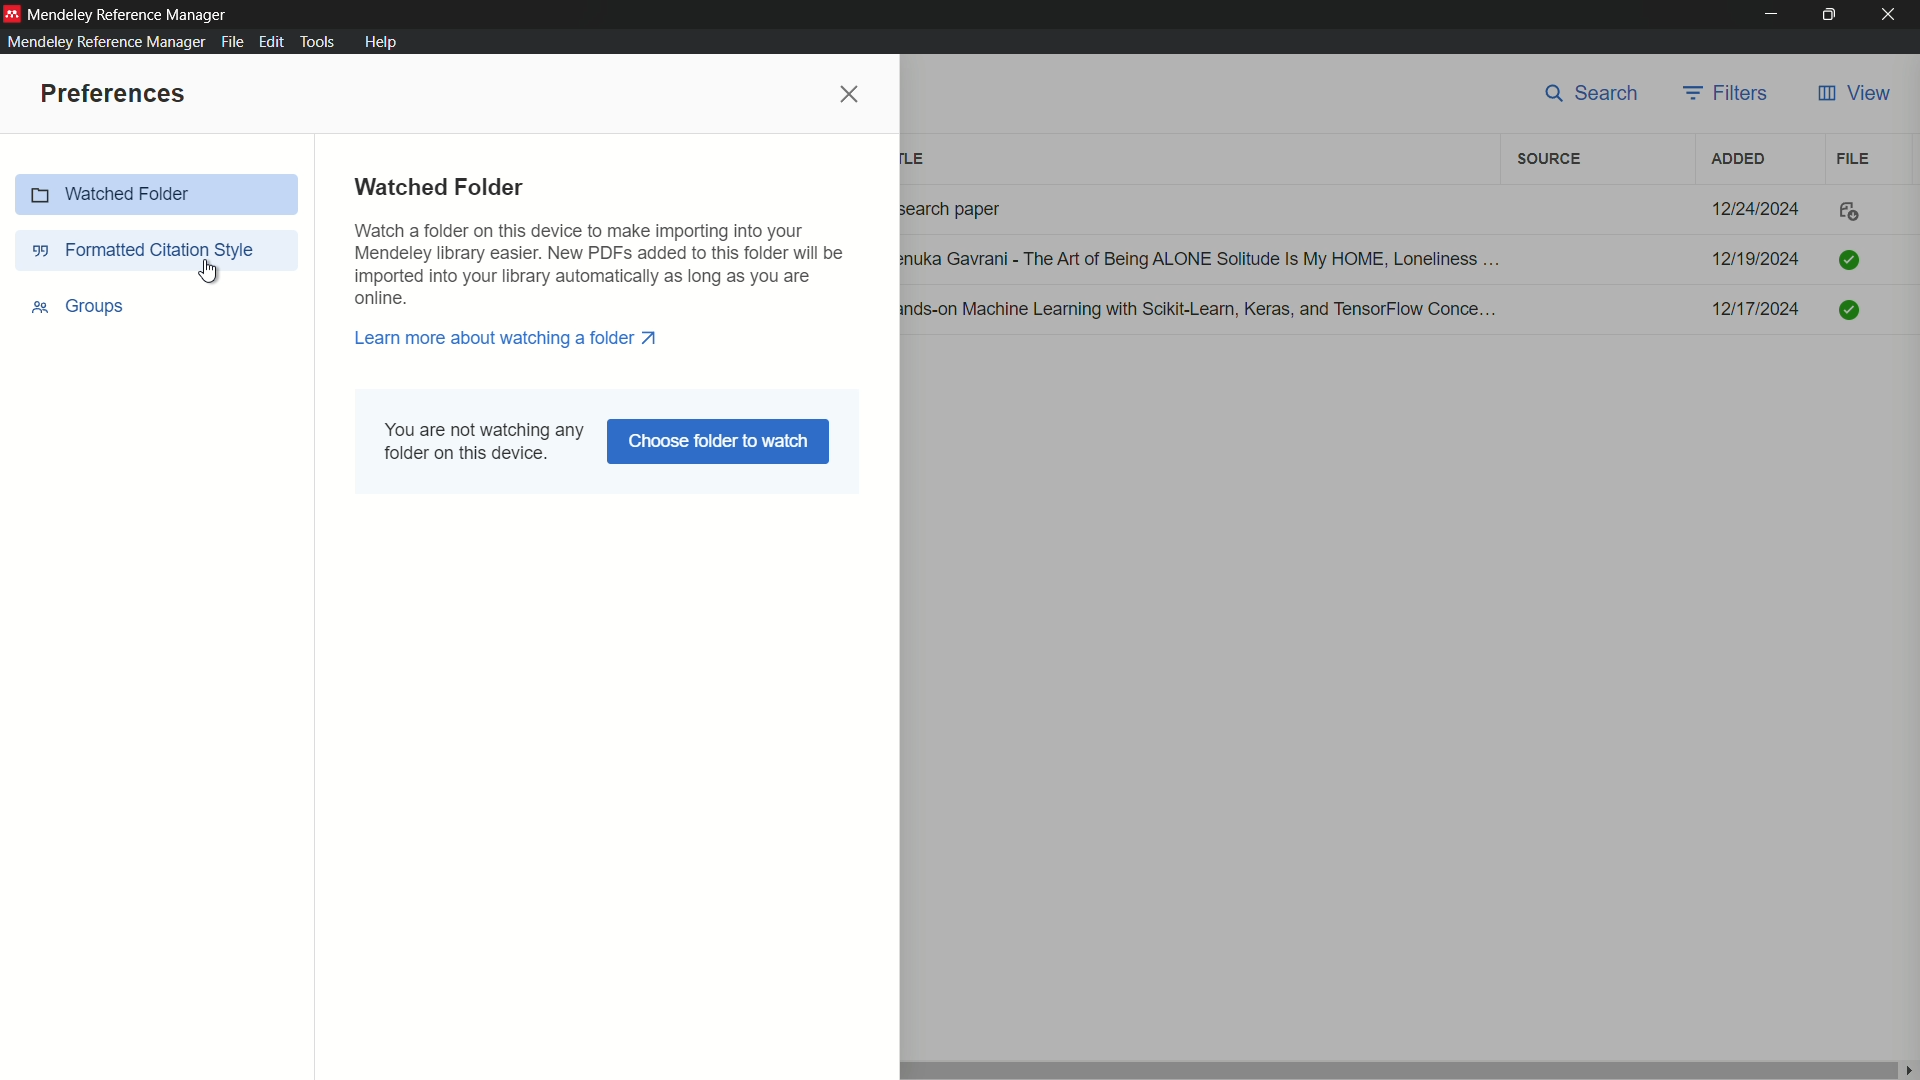  What do you see at coordinates (508, 338) in the screenshot?
I see `link` at bounding box center [508, 338].